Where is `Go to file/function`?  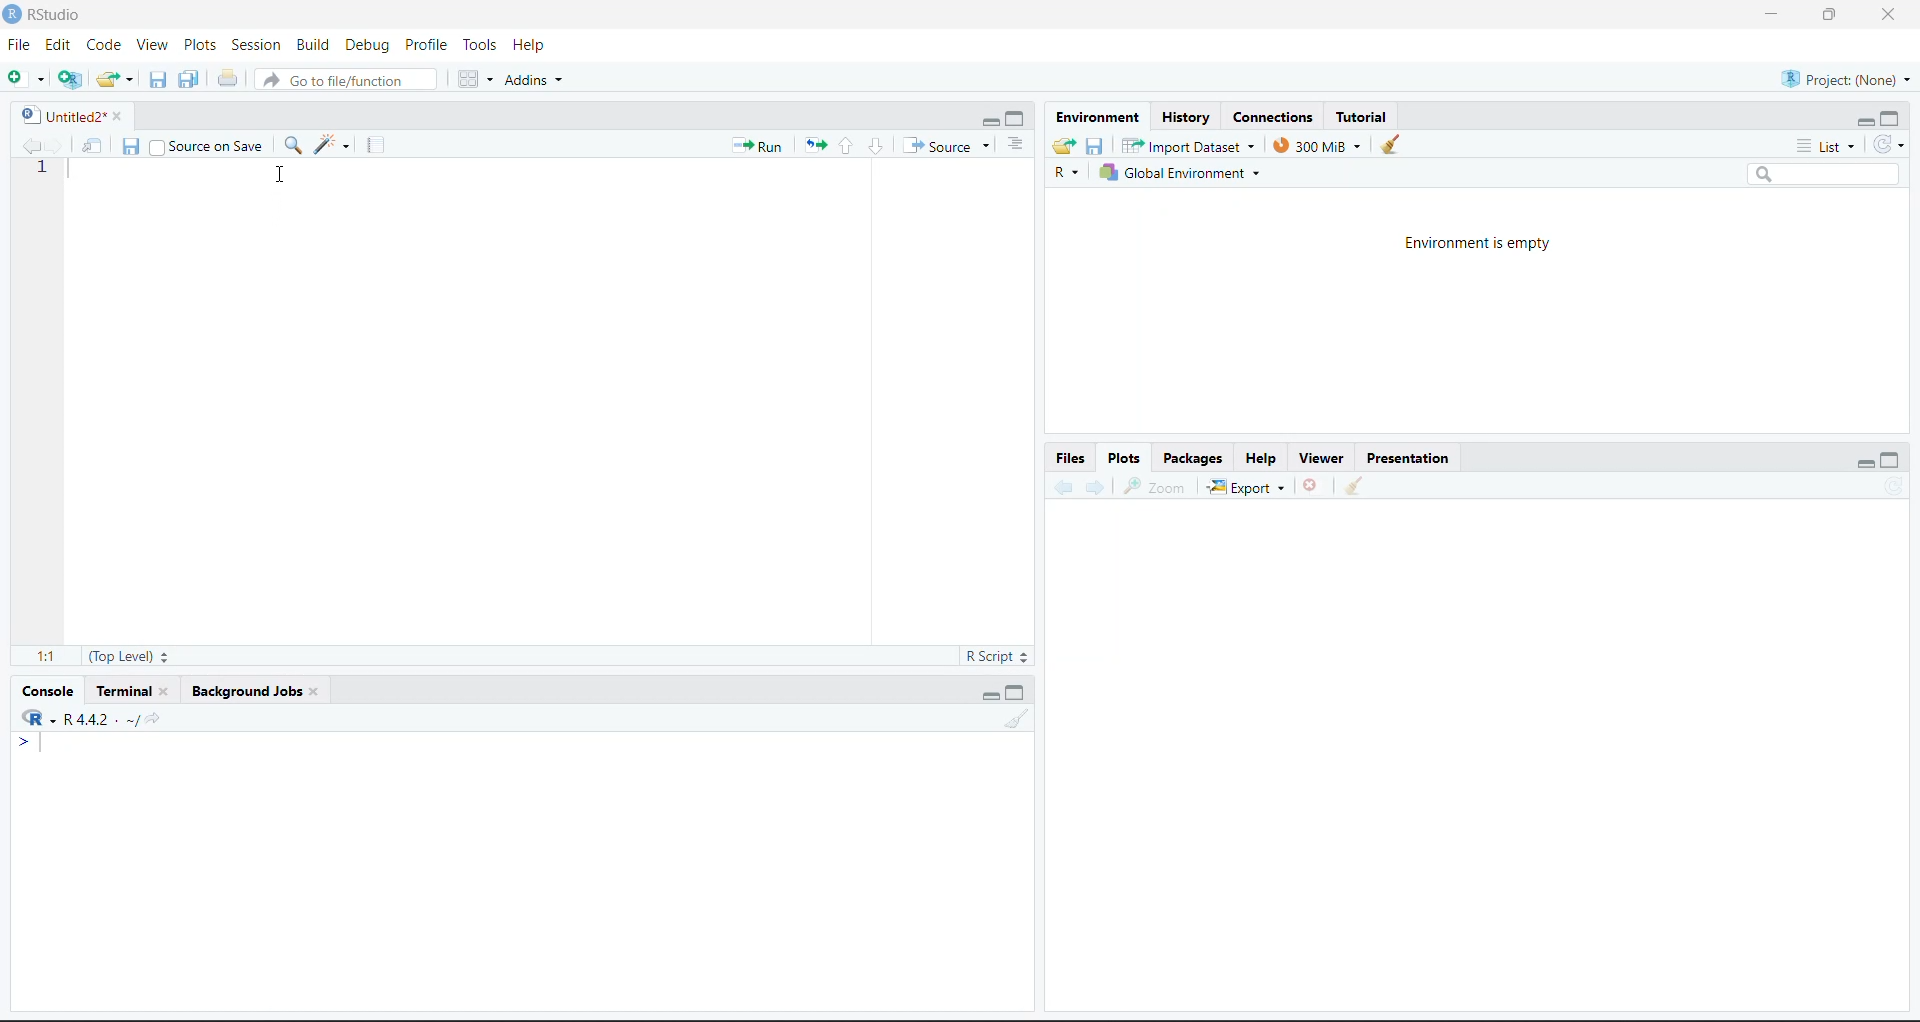 Go to file/function is located at coordinates (343, 80).